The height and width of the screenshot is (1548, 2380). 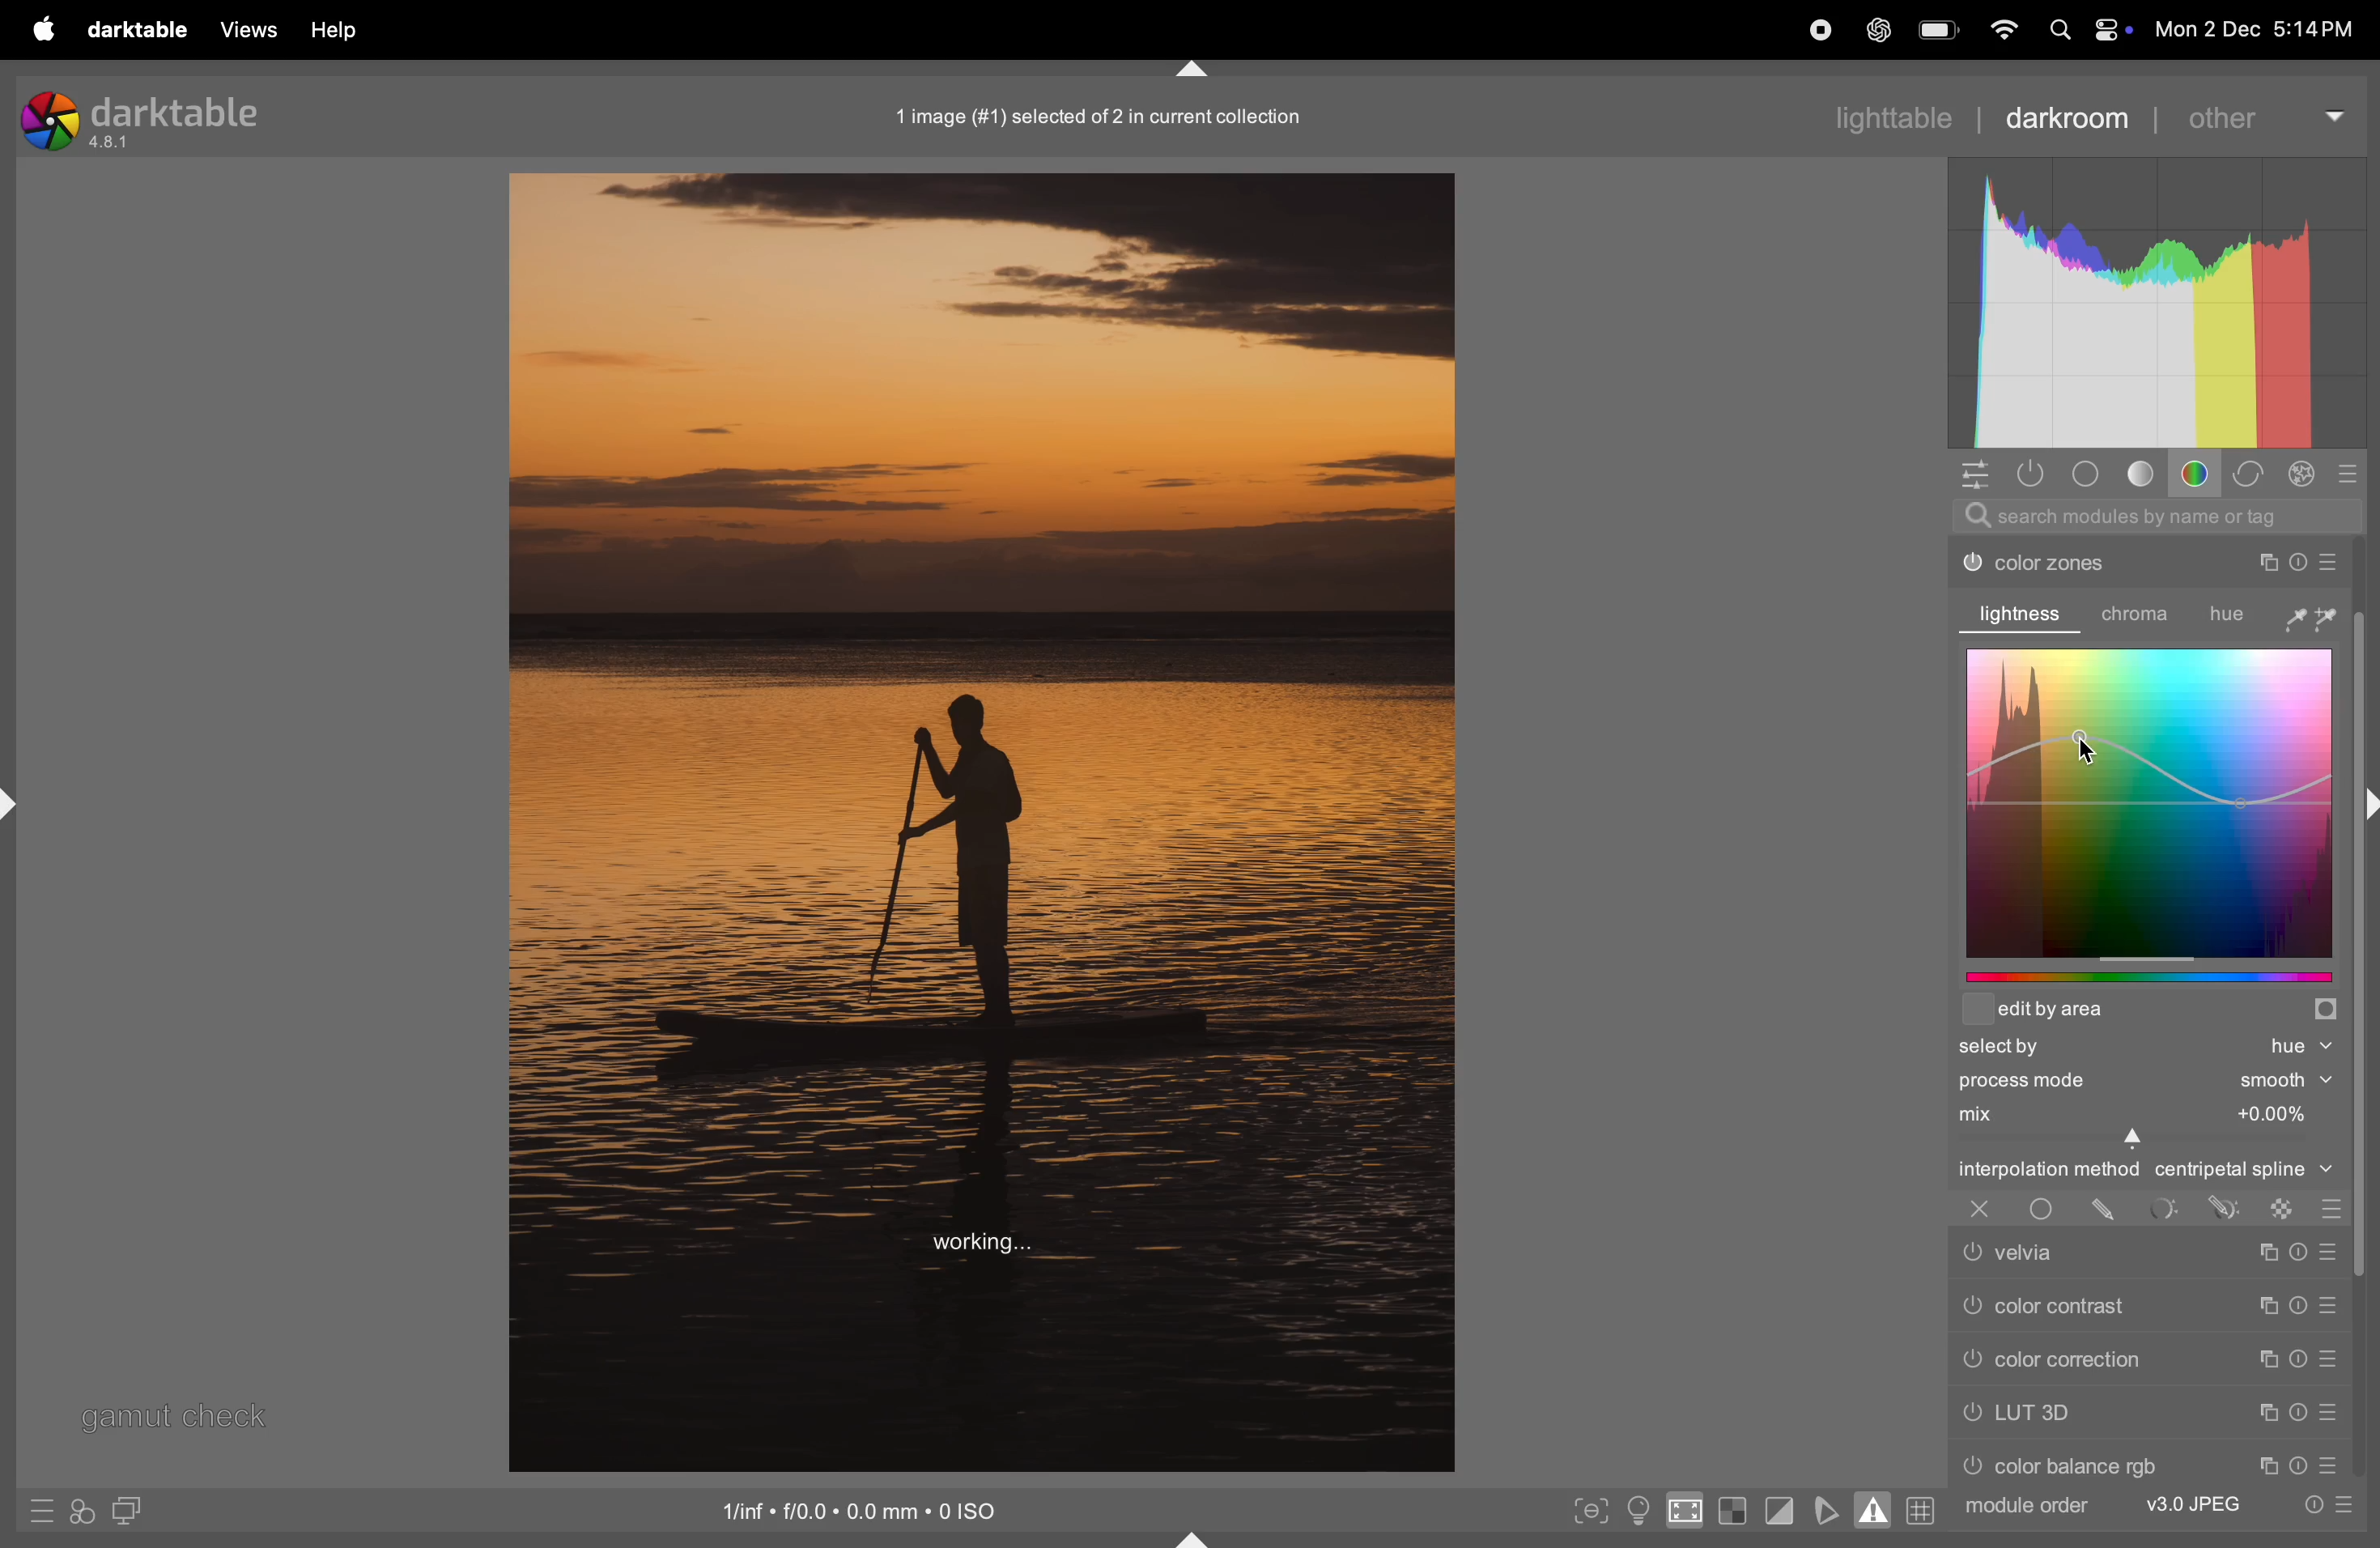 I want to click on apple menu, so click(x=44, y=30).